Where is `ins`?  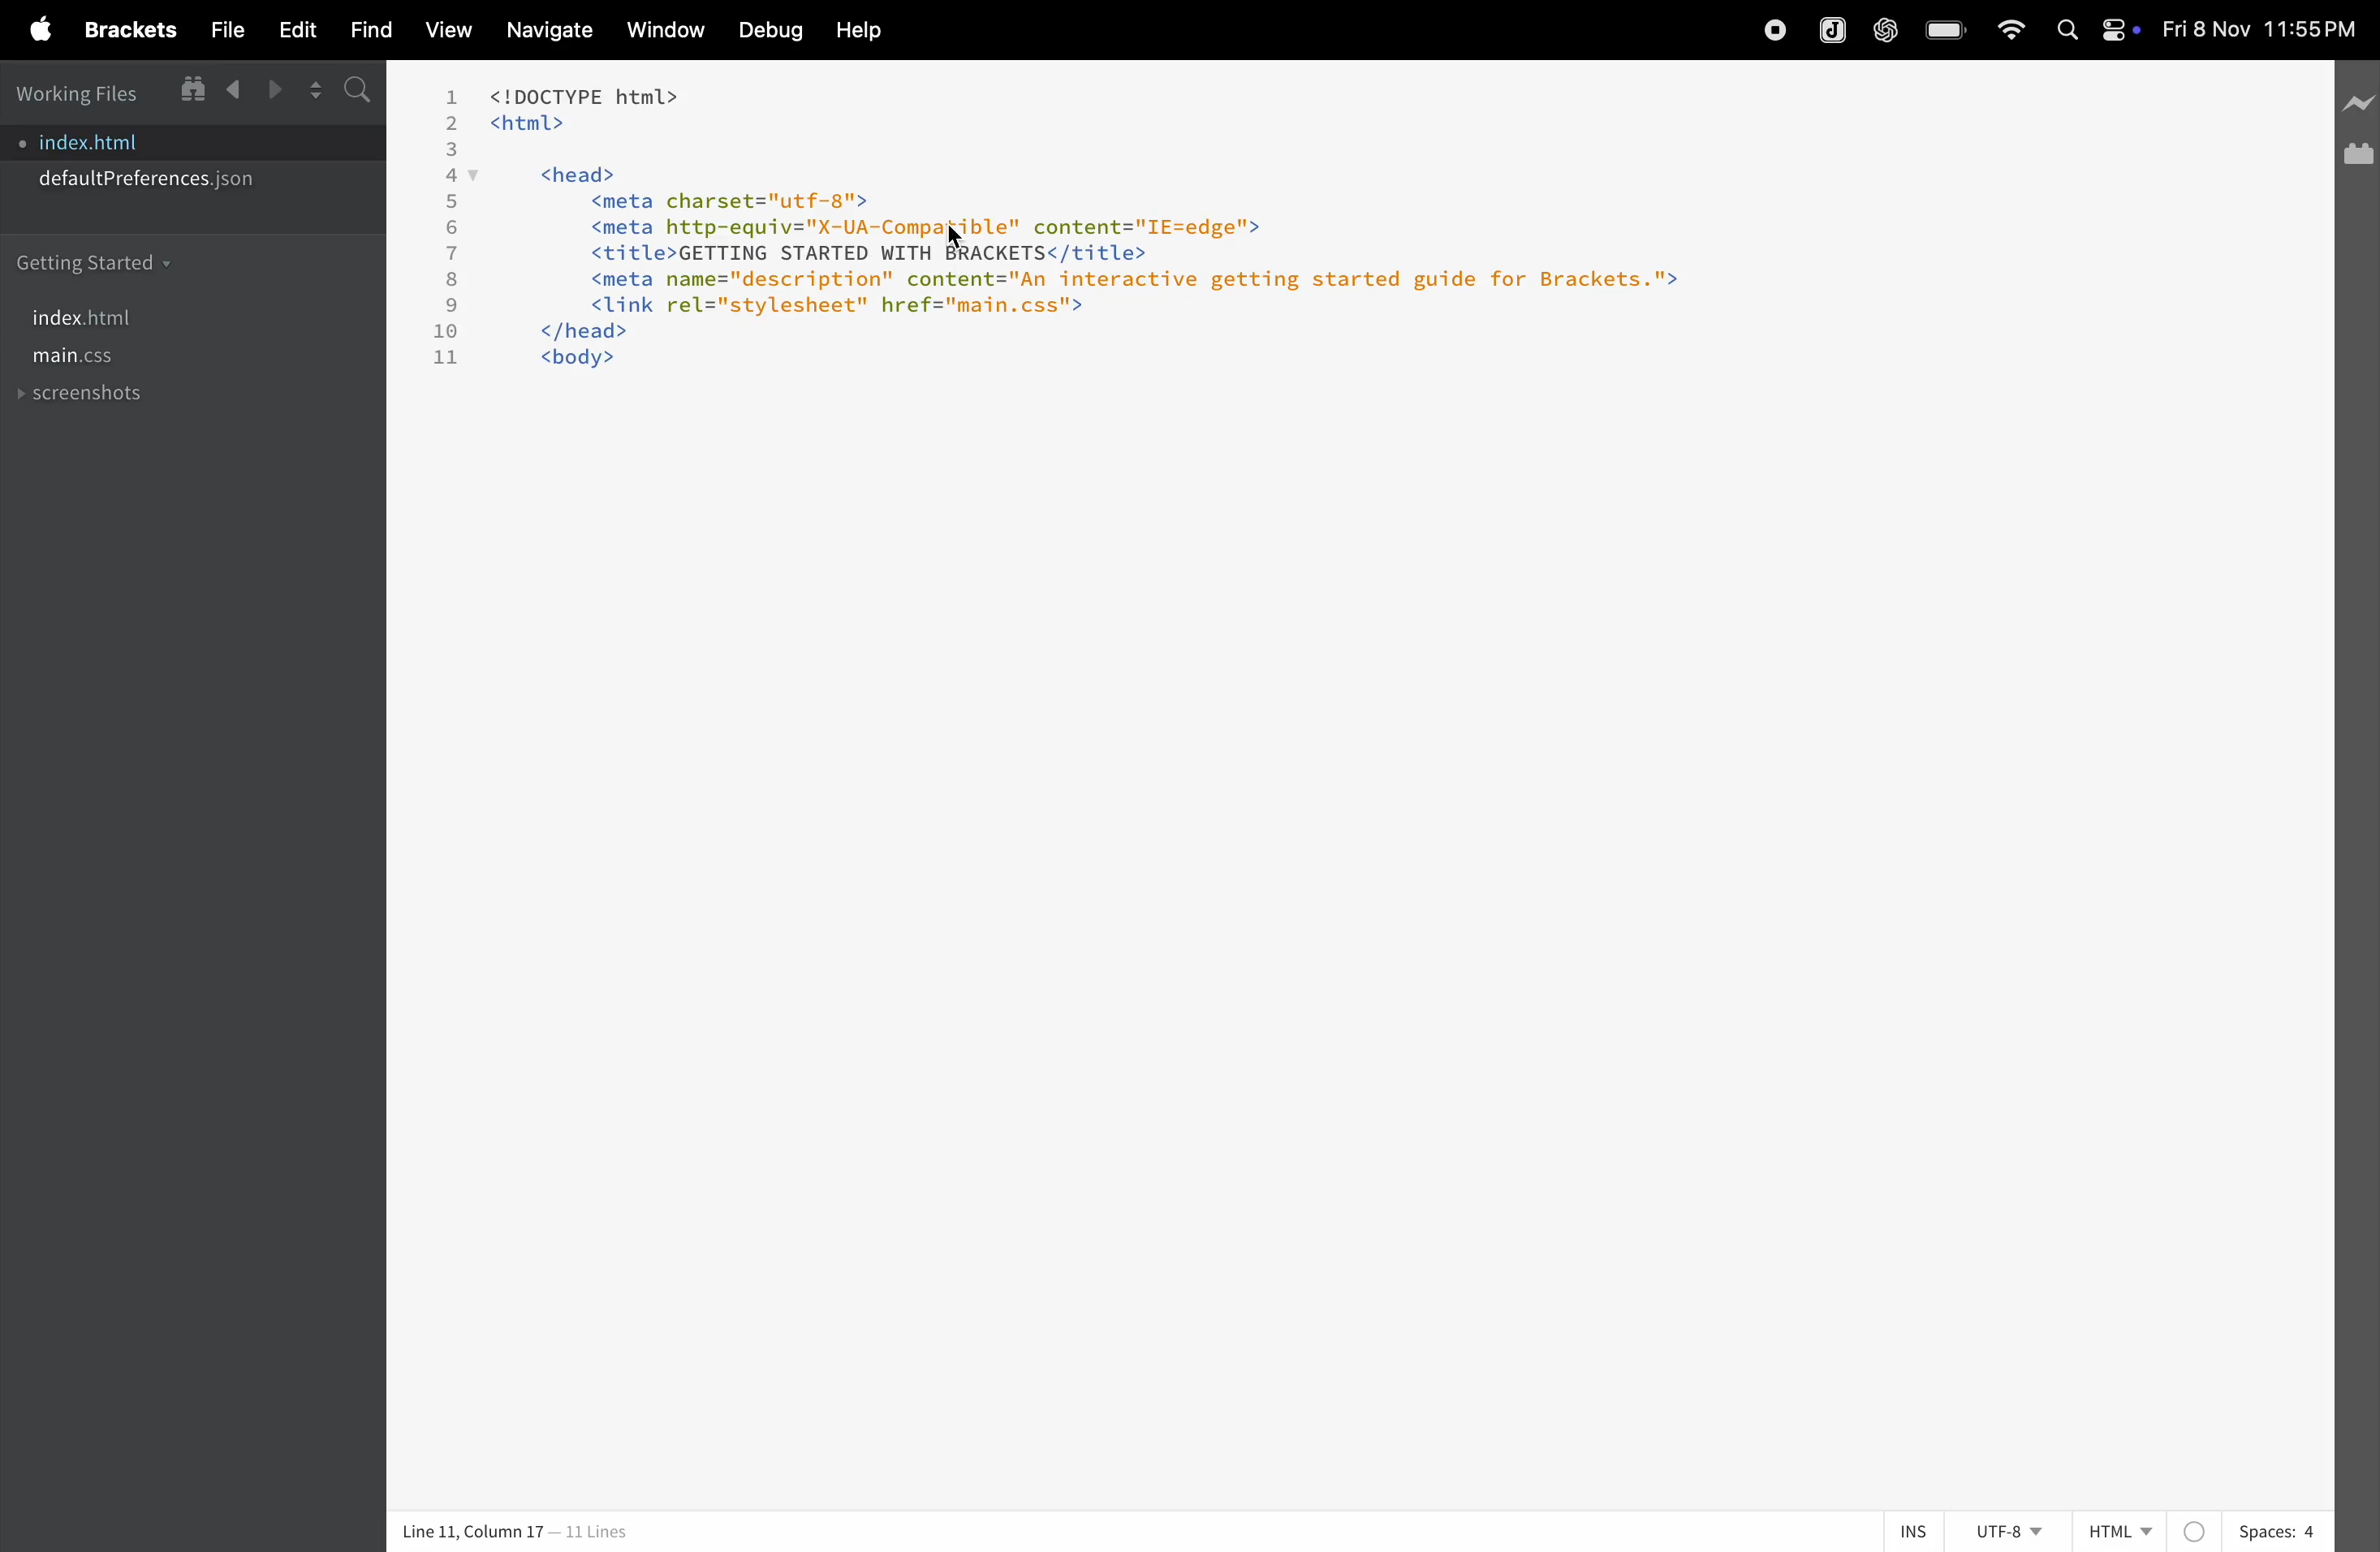 ins is located at coordinates (1916, 1531).